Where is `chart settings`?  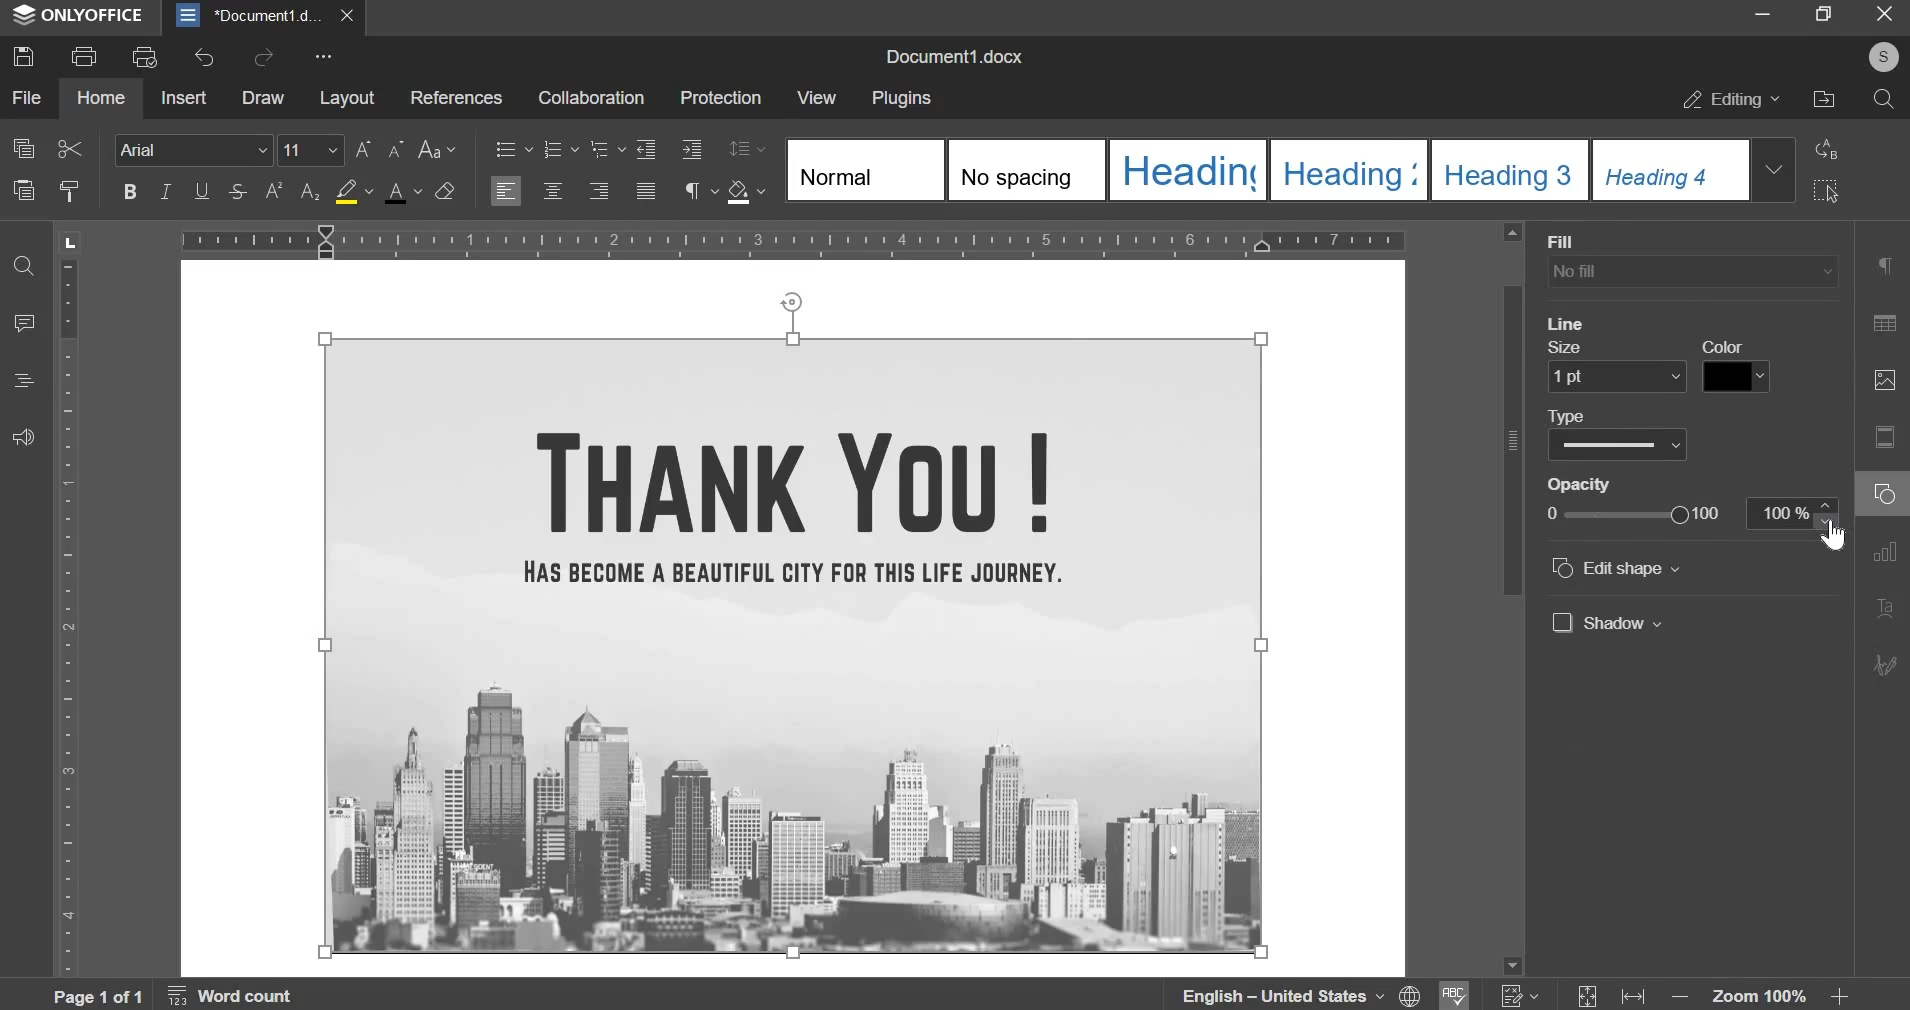
chart settings is located at coordinates (1888, 553).